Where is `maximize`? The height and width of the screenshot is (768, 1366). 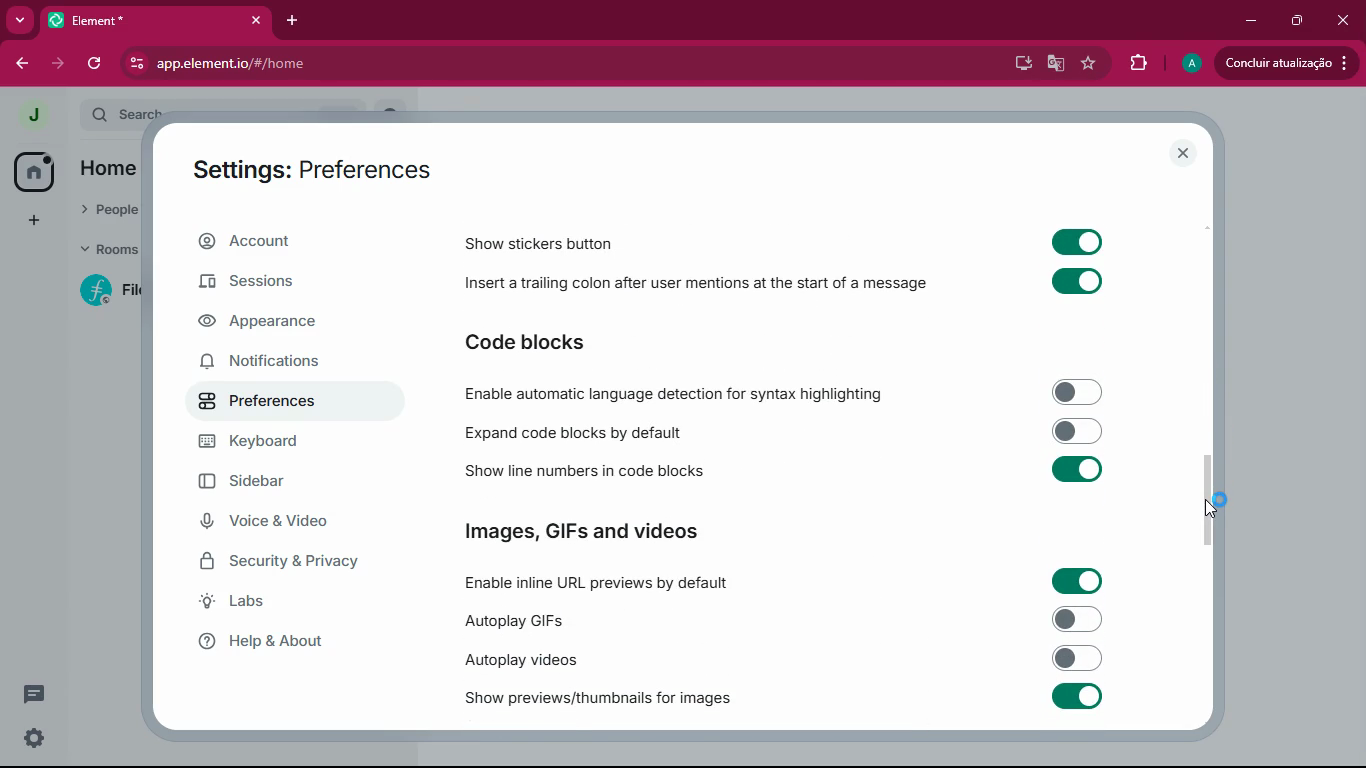 maximize is located at coordinates (1300, 22).